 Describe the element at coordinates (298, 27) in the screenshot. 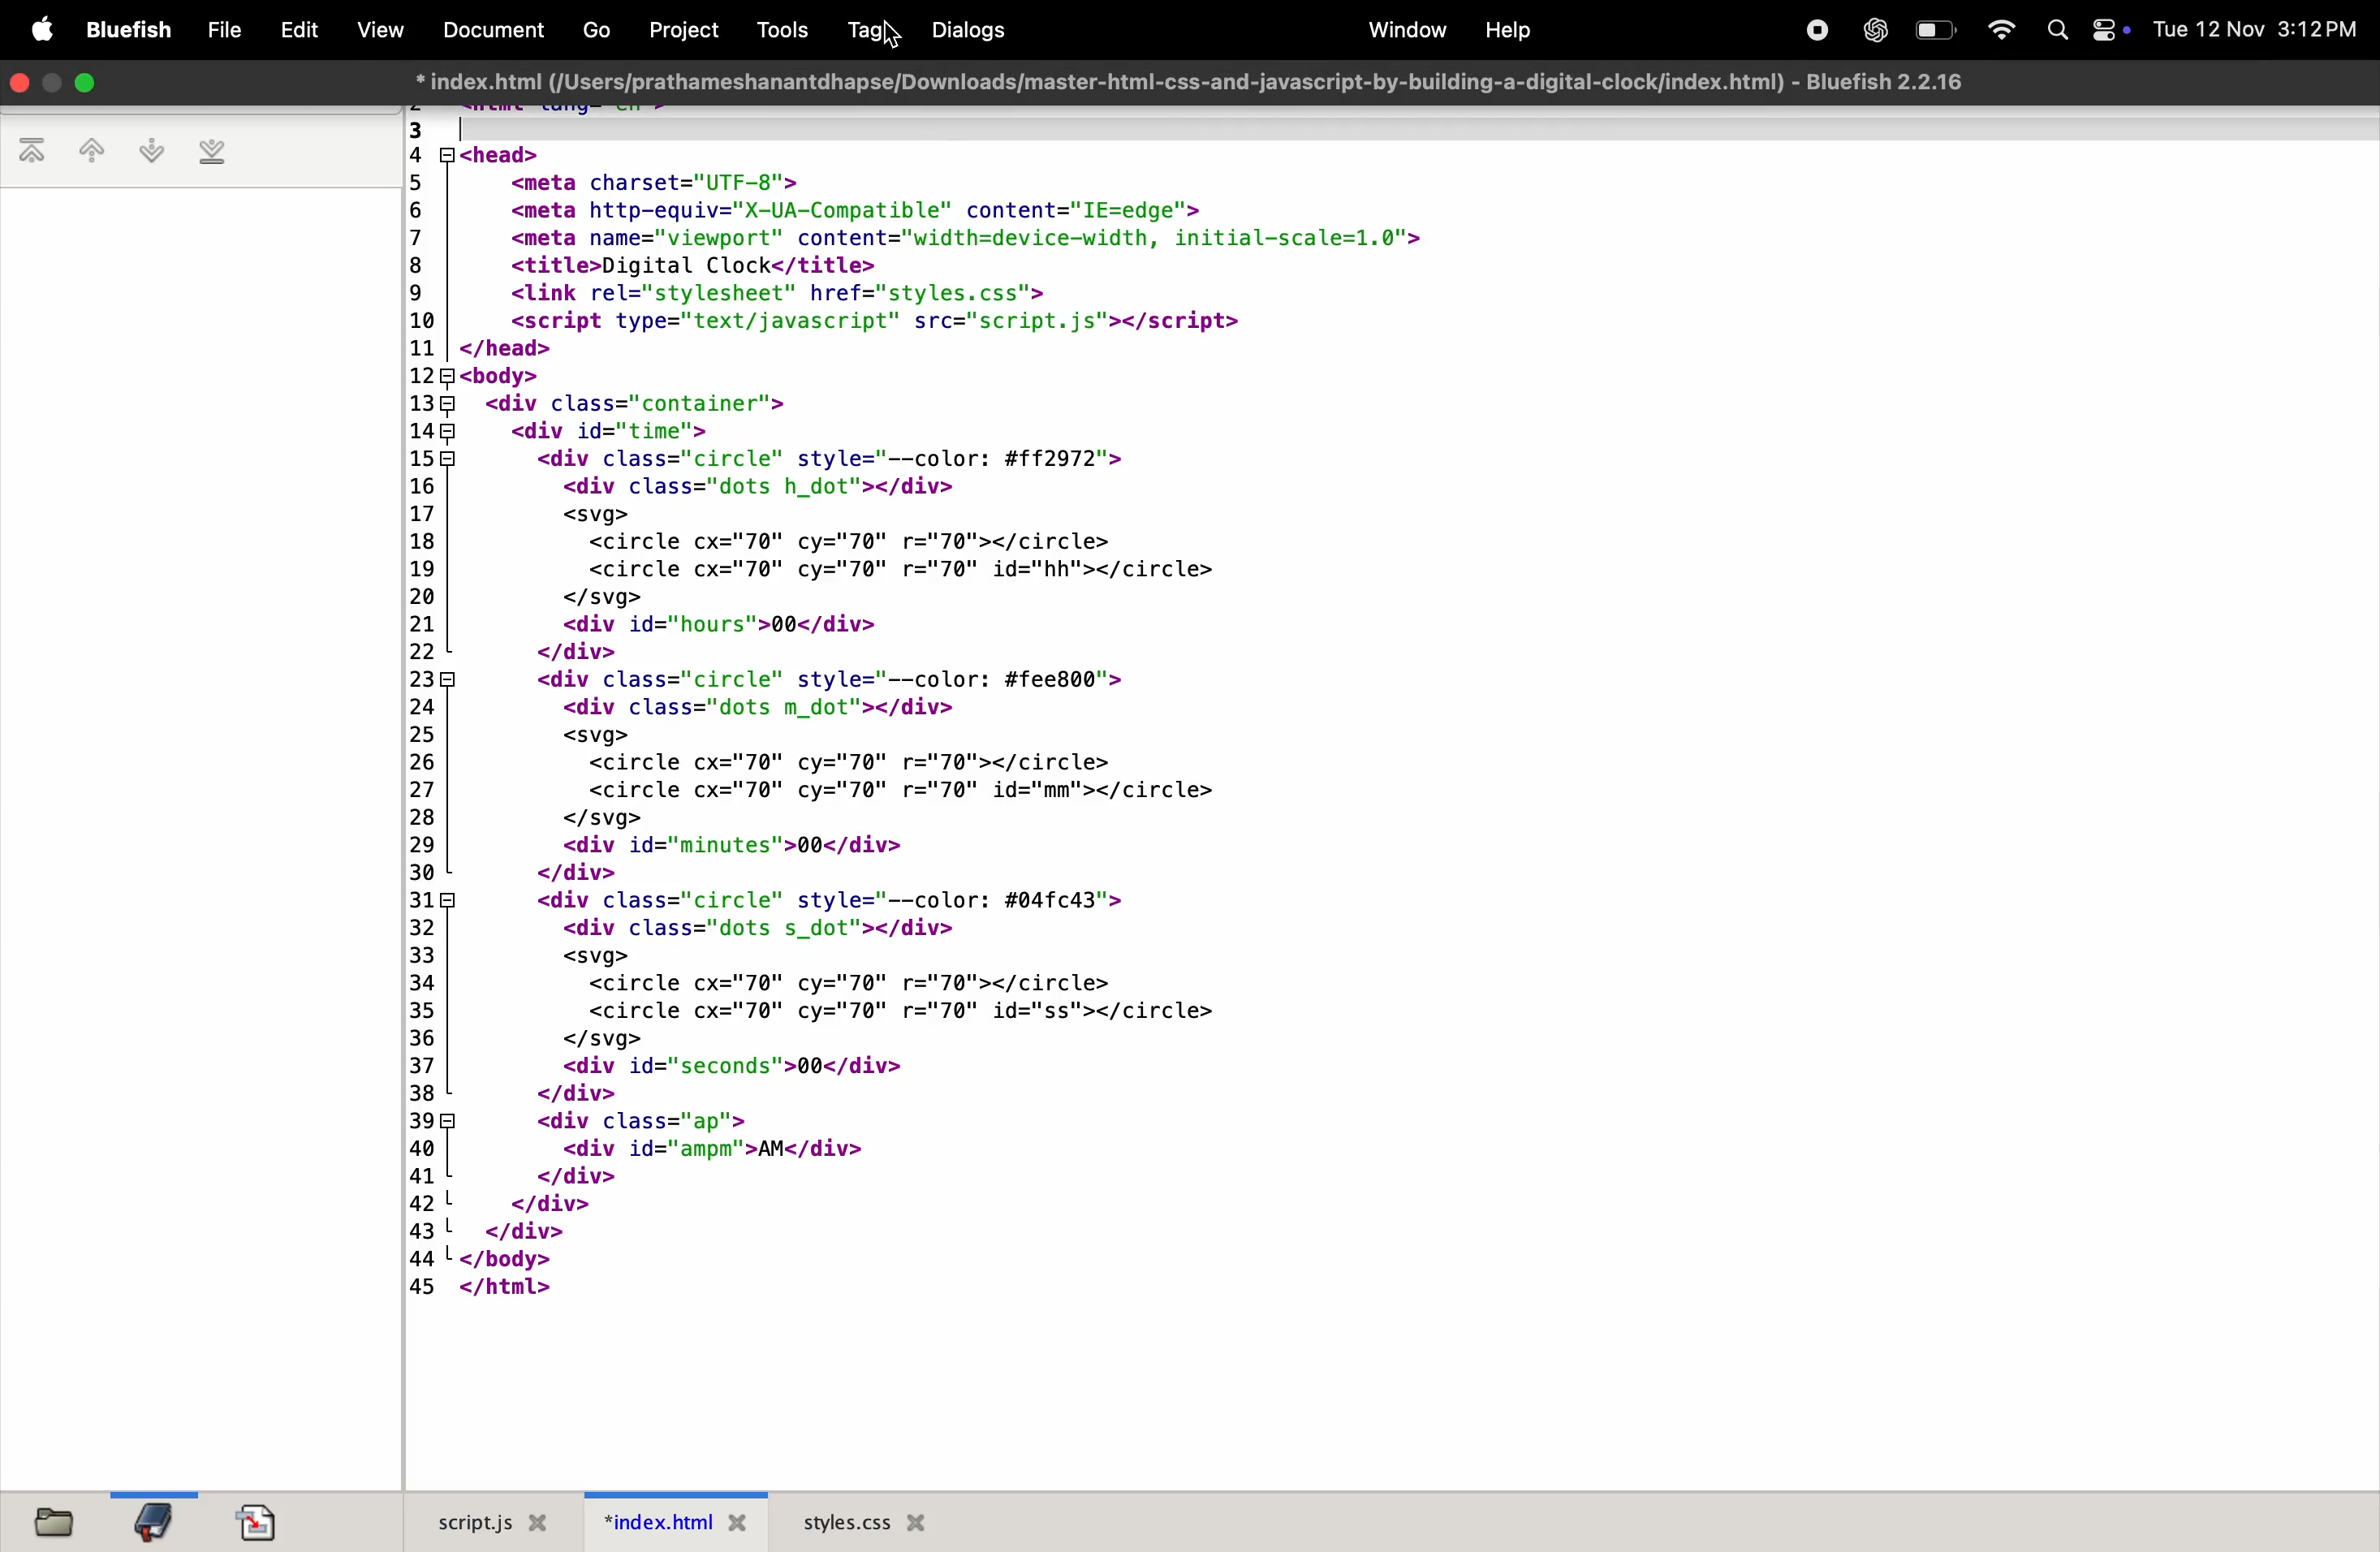

I see `edit` at that location.